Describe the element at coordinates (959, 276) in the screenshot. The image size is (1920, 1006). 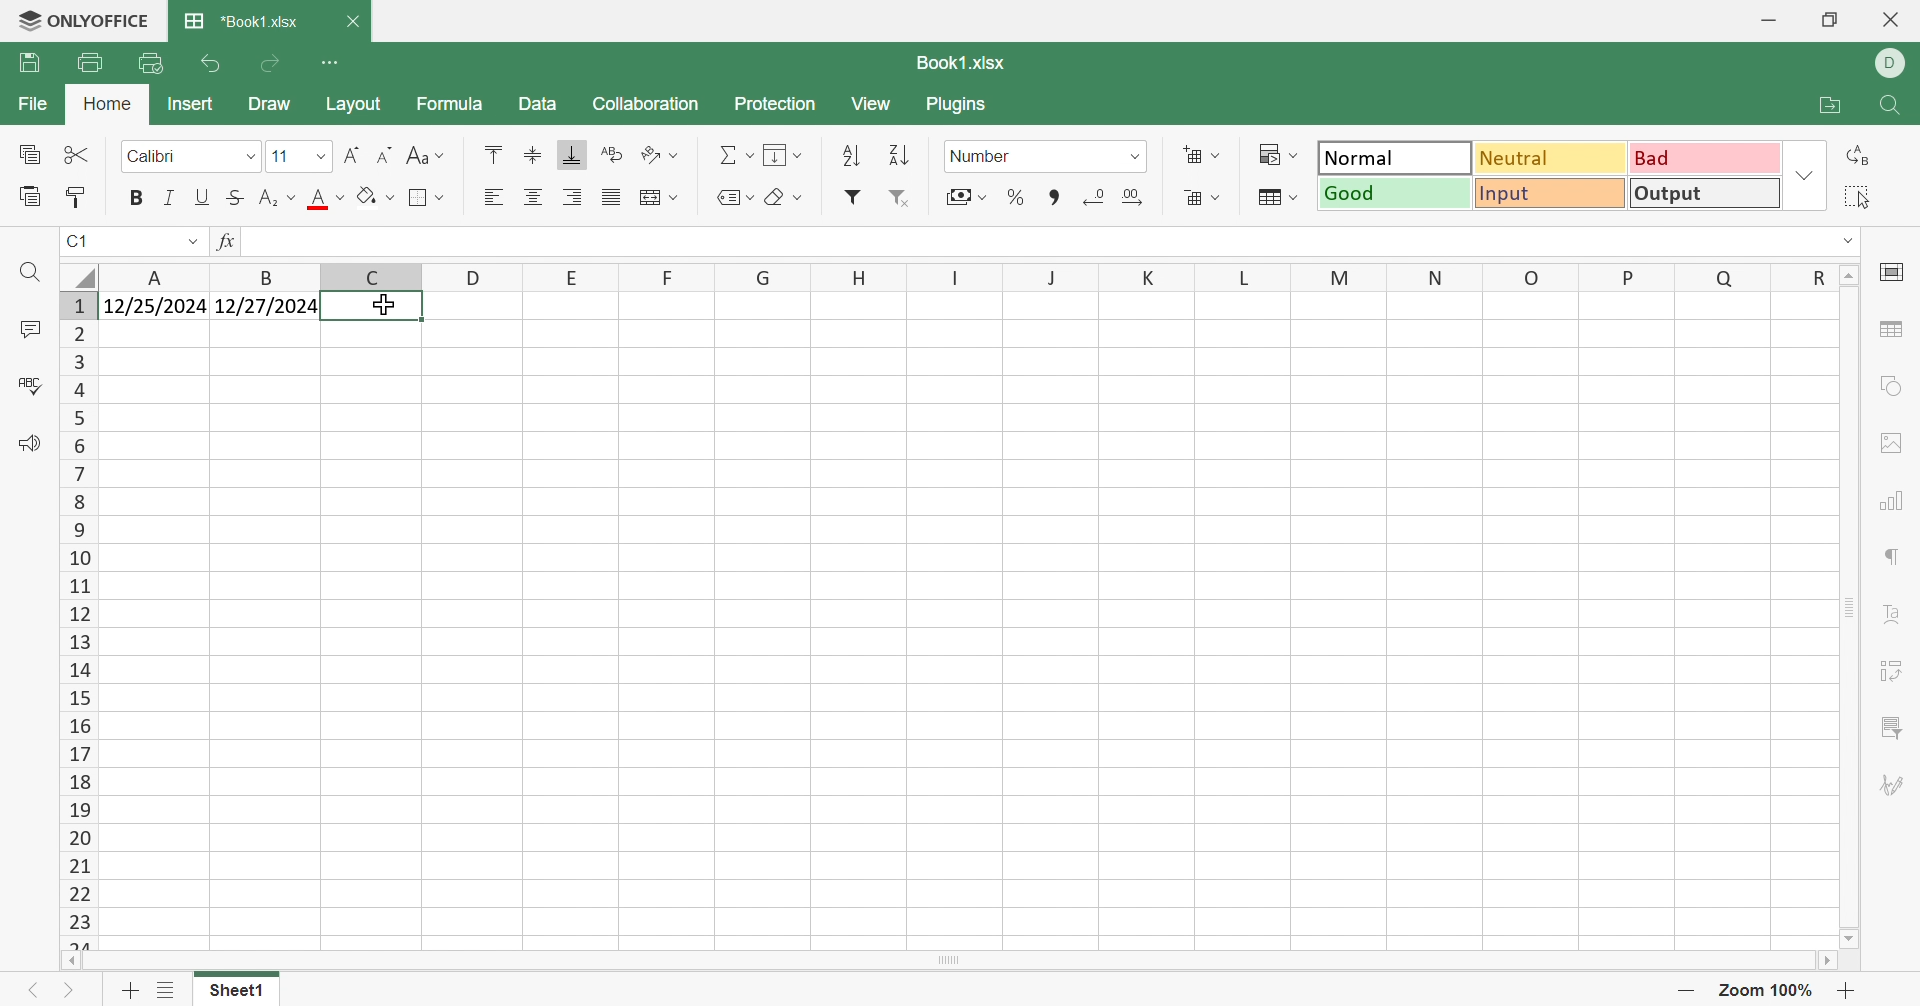
I see `Column Names` at that location.